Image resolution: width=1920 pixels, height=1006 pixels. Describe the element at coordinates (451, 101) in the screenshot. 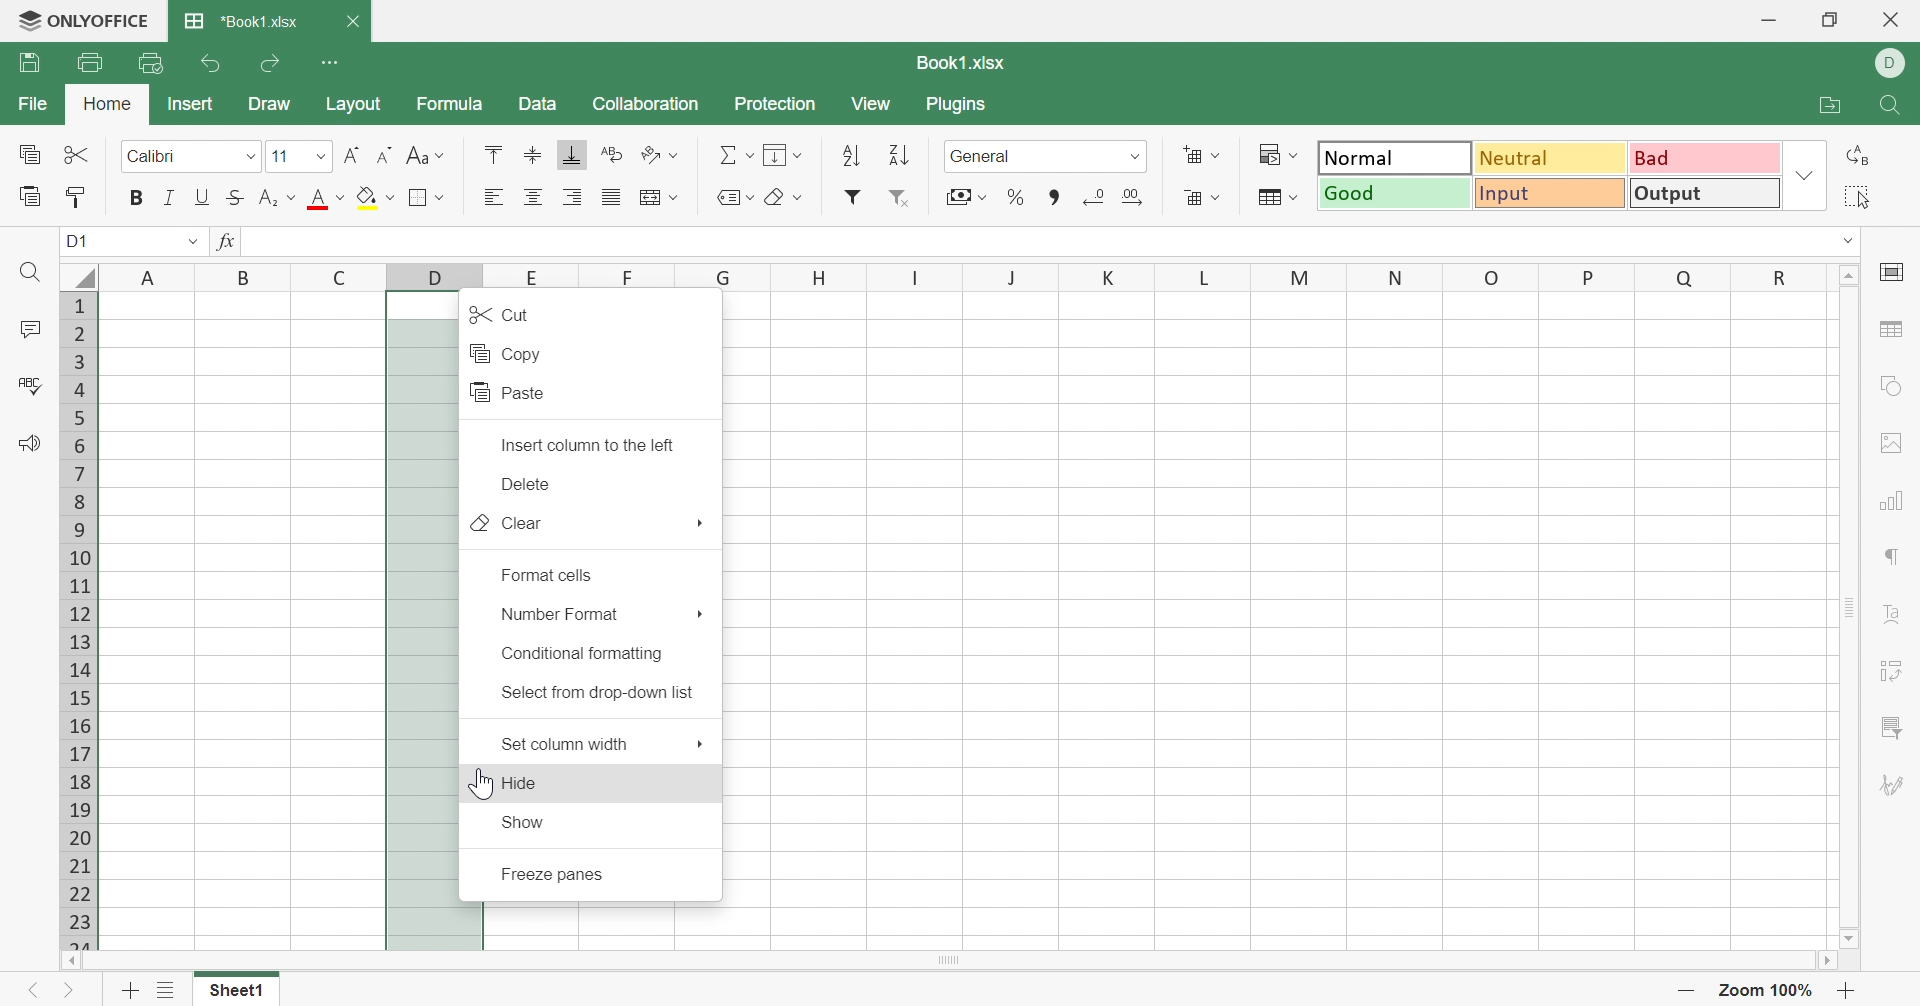

I see `Formula` at that location.